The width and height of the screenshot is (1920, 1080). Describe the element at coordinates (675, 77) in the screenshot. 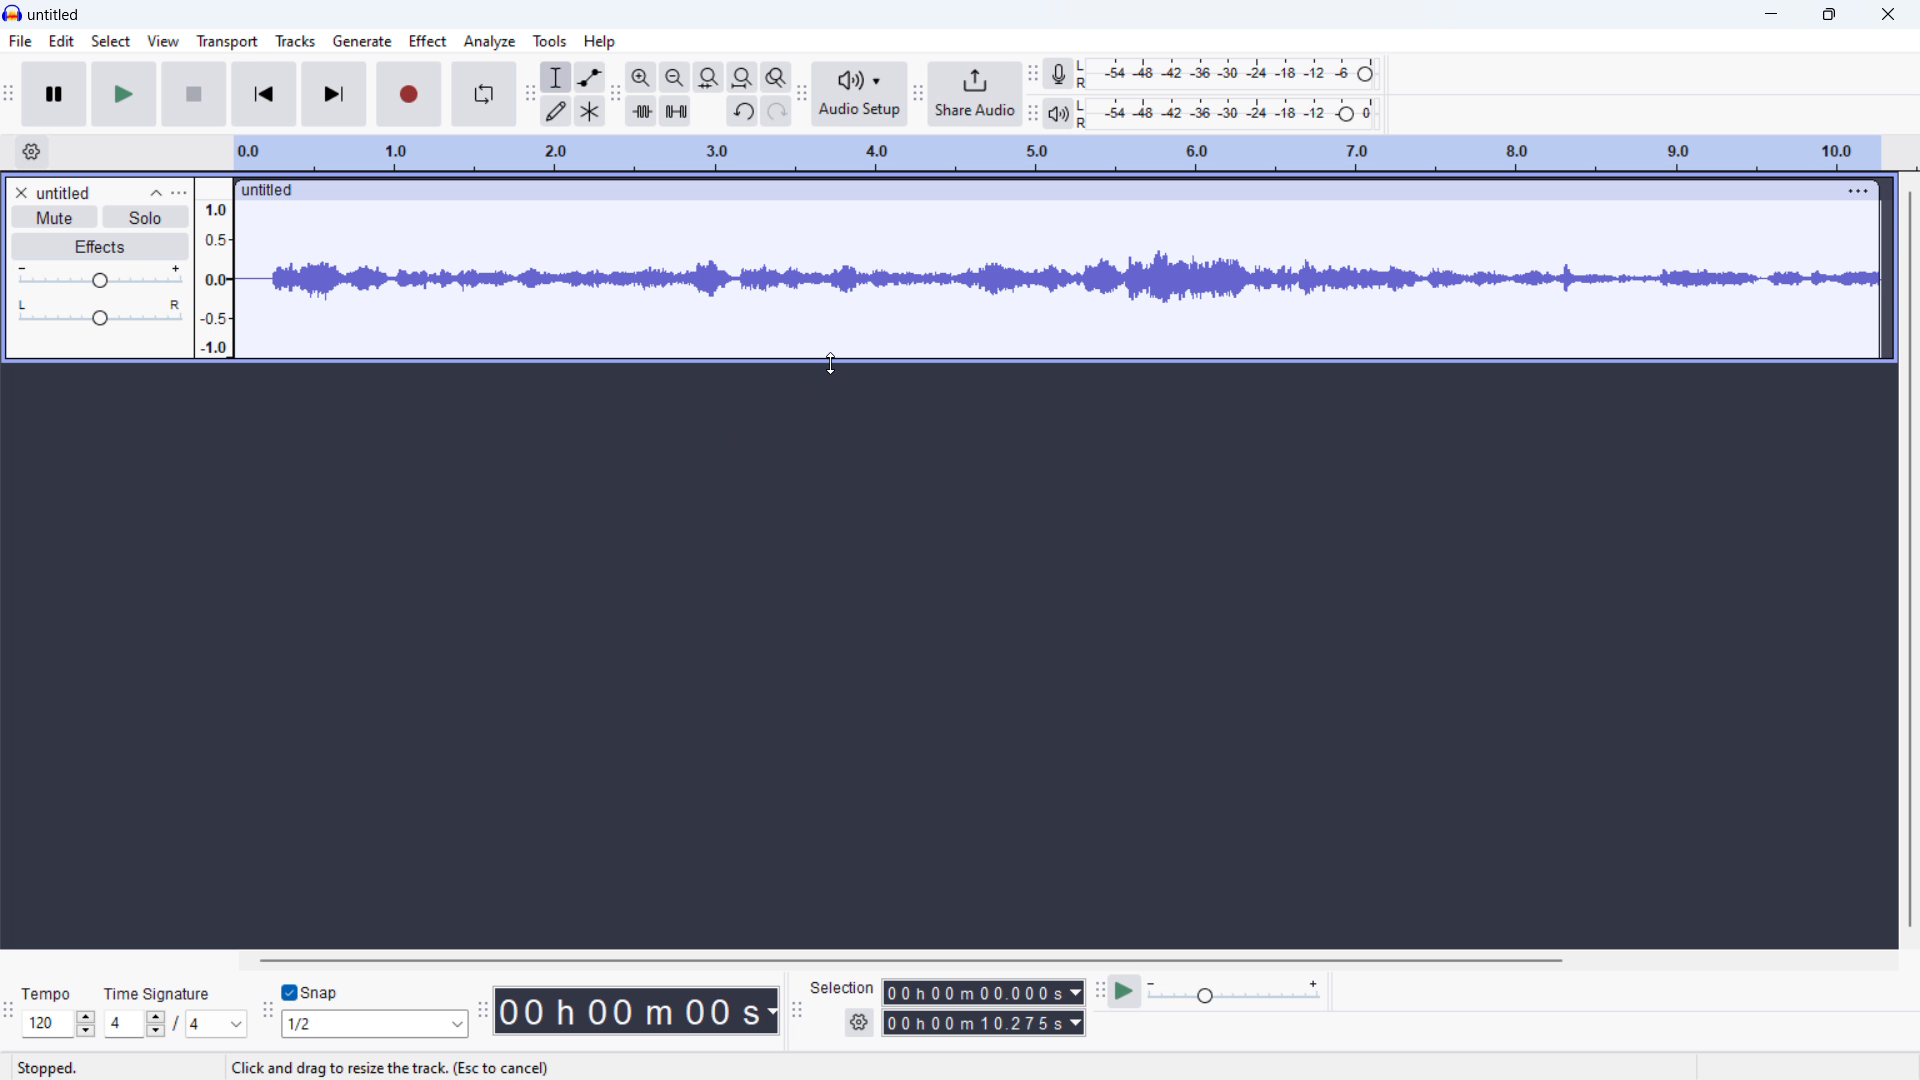

I see `zoom out` at that location.